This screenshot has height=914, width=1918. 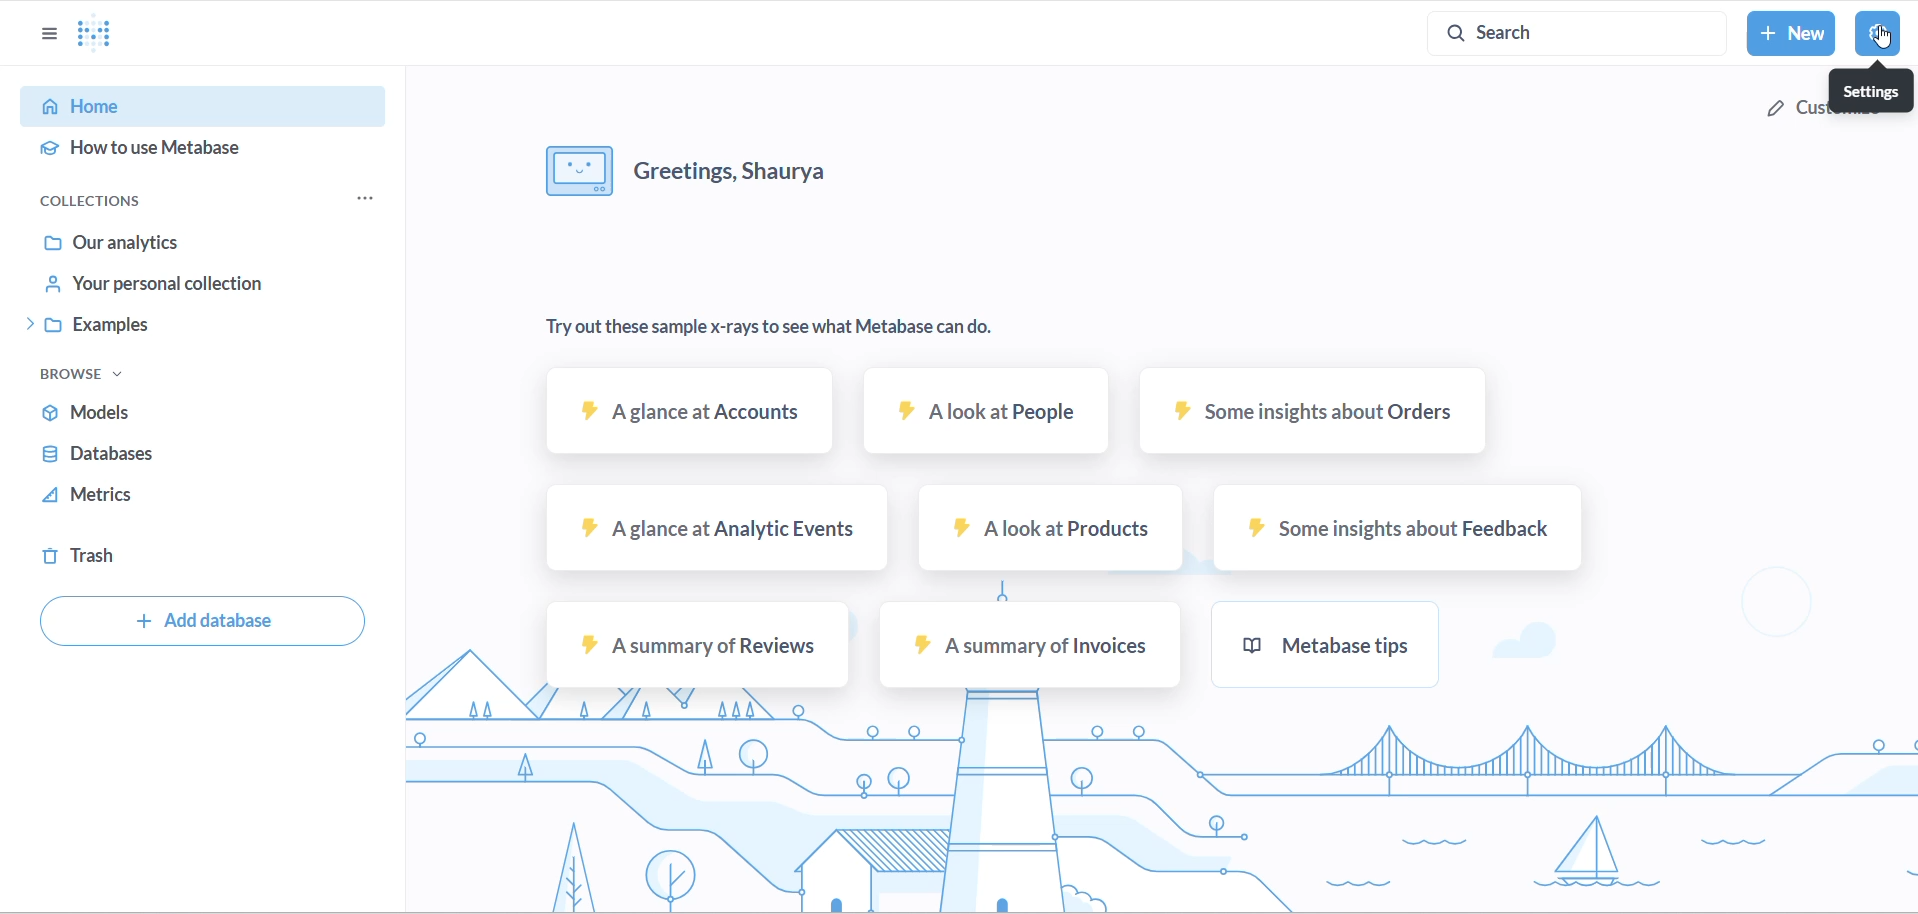 What do you see at coordinates (180, 108) in the screenshot?
I see `home` at bounding box center [180, 108].